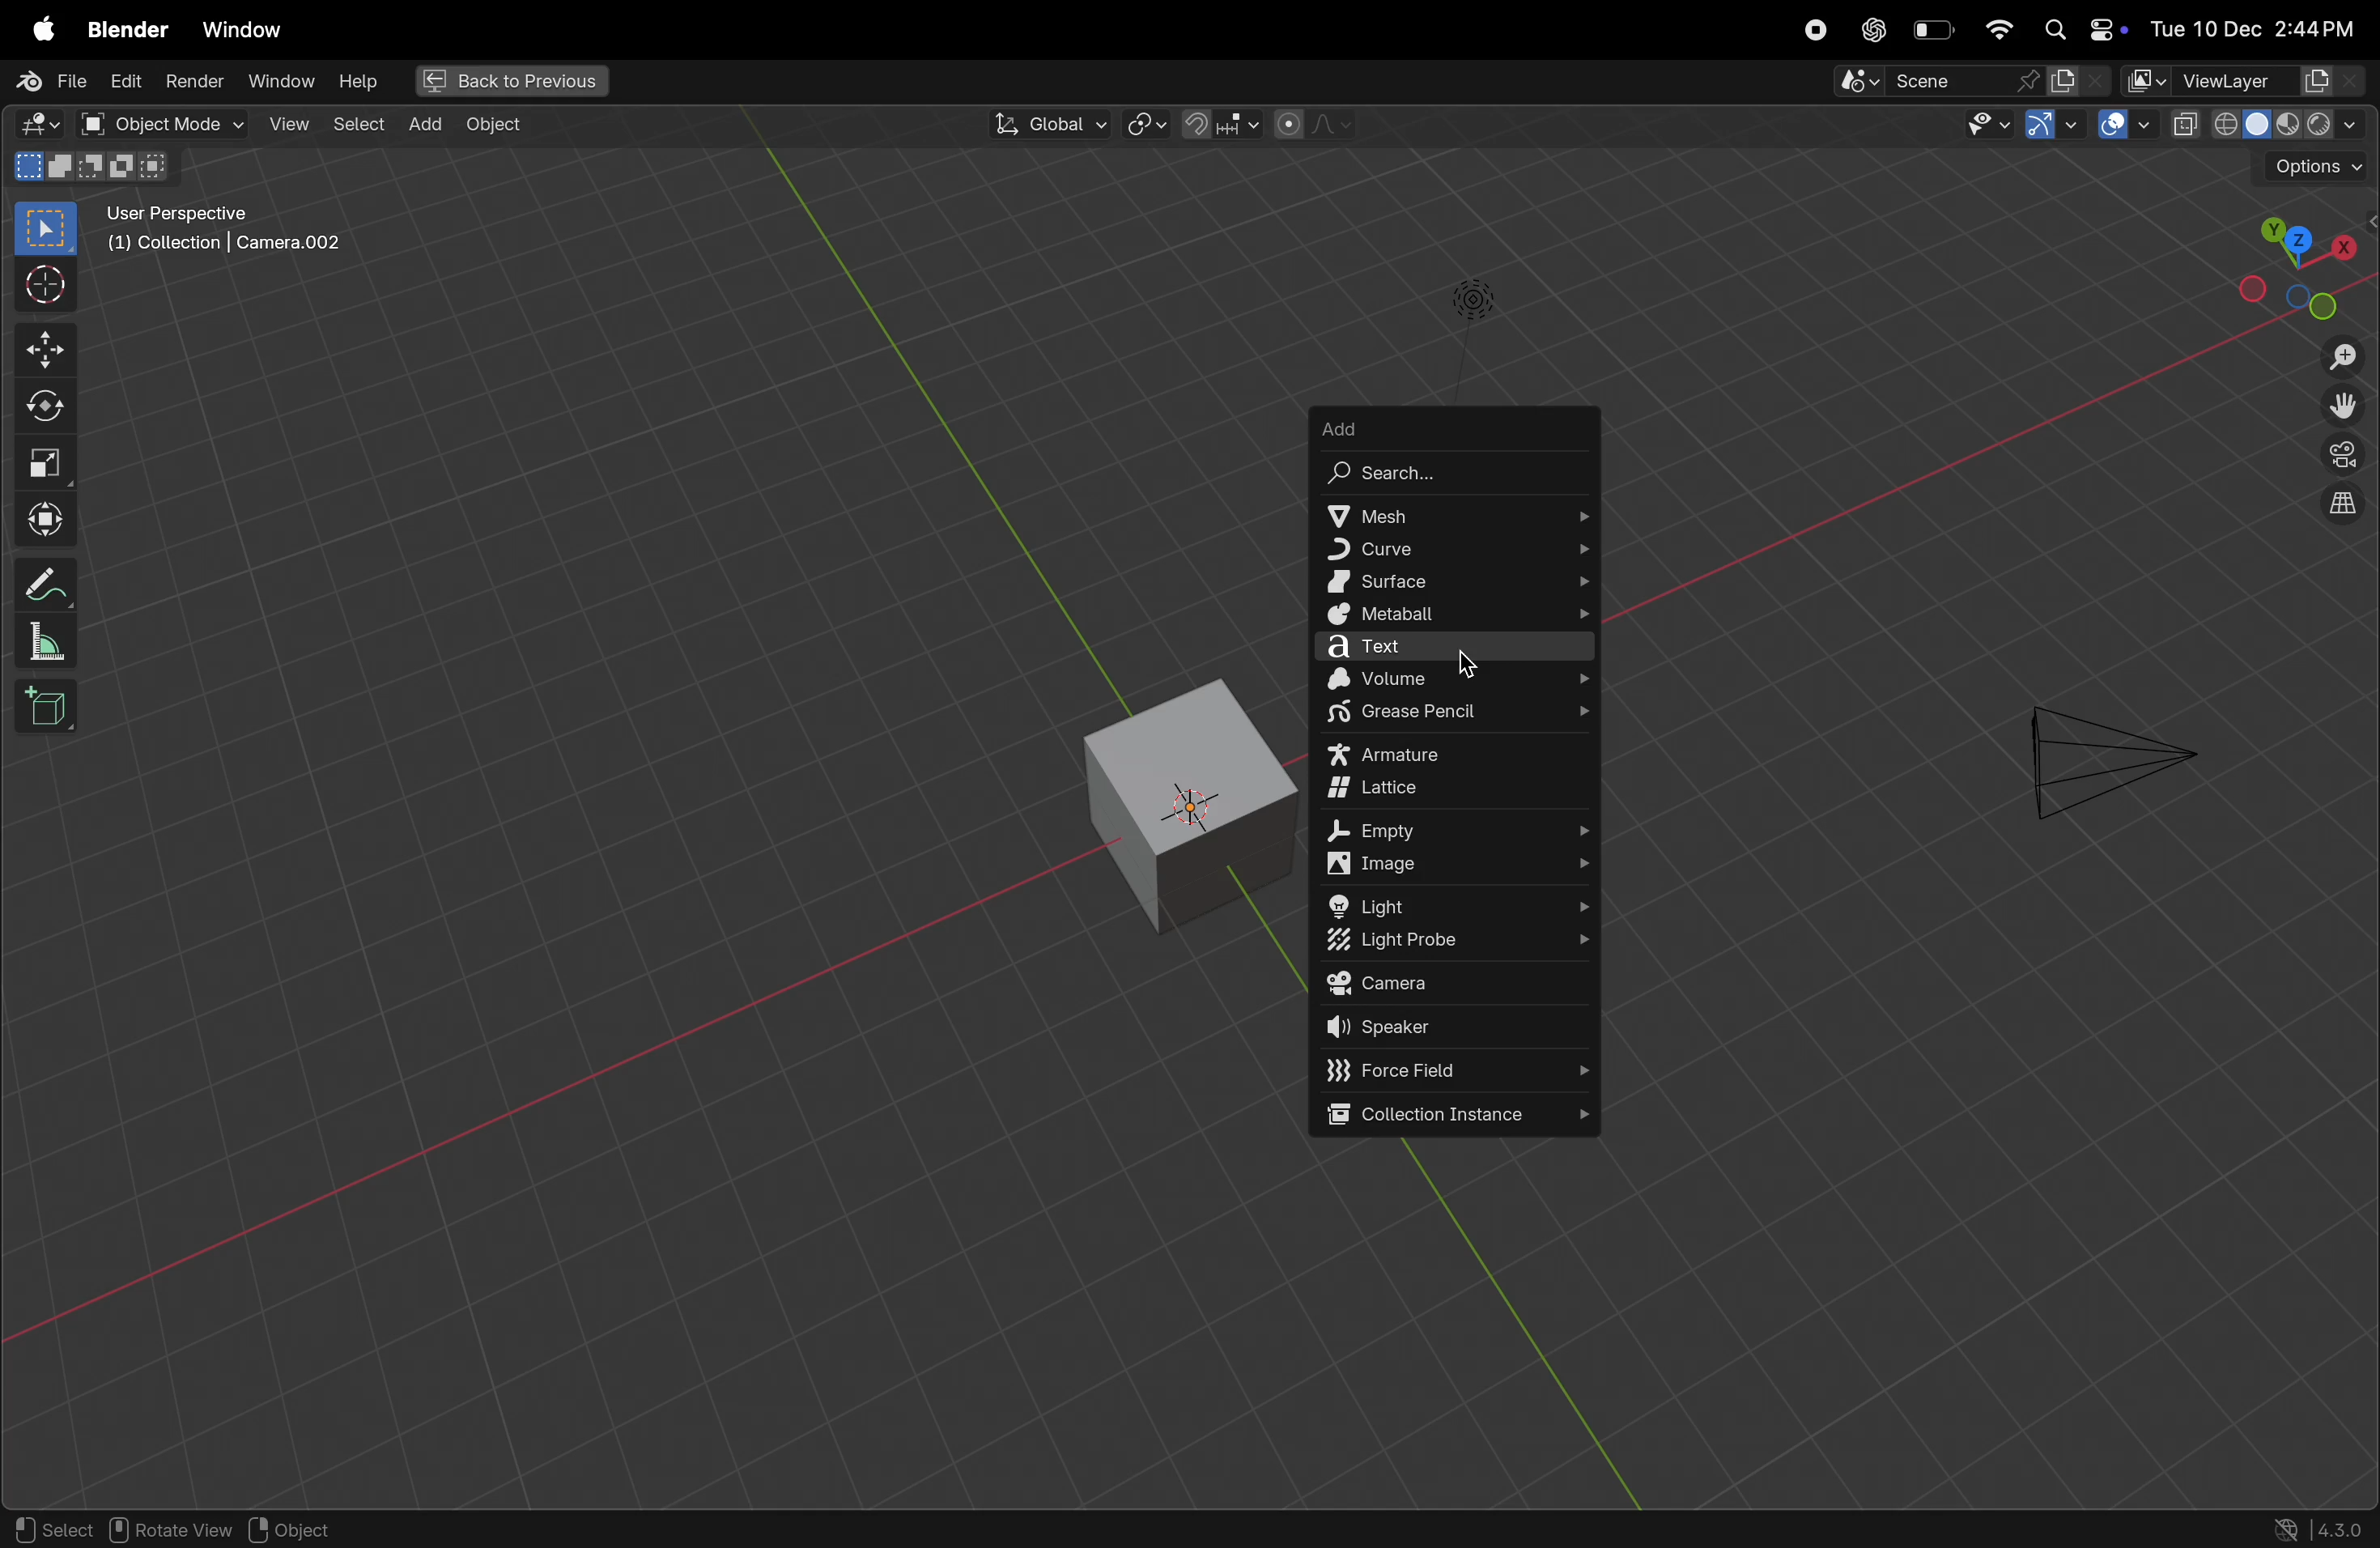 The image size is (2380, 1548). What do you see at coordinates (340, 1527) in the screenshot?
I see `3D cursor` at bounding box center [340, 1527].